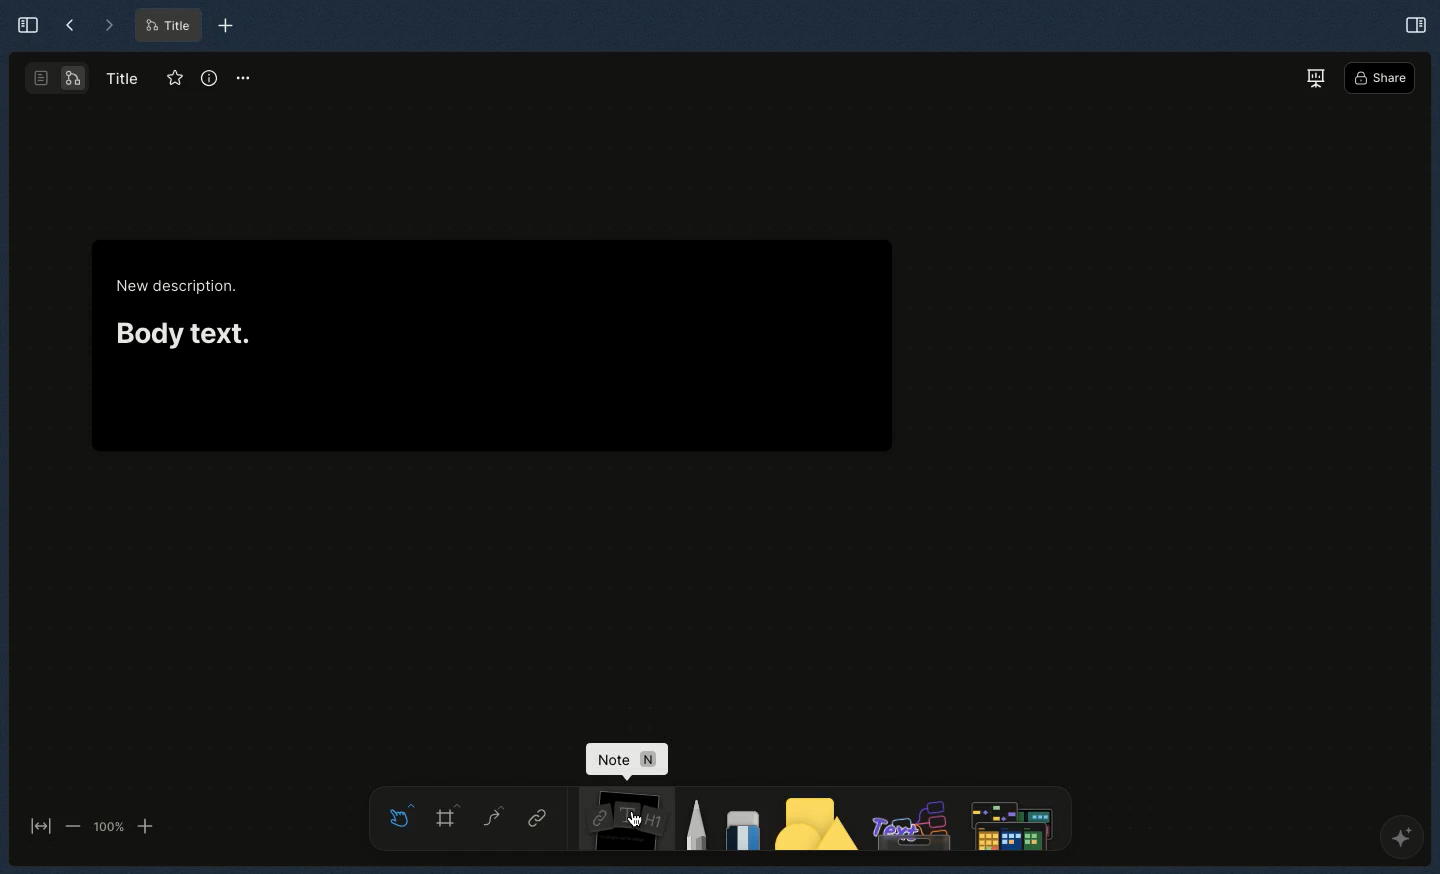 The width and height of the screenshot is (1440, 874). Describe the element at coordinates (38, 828) in the screenshot. I see `Fit to screen` at that location.